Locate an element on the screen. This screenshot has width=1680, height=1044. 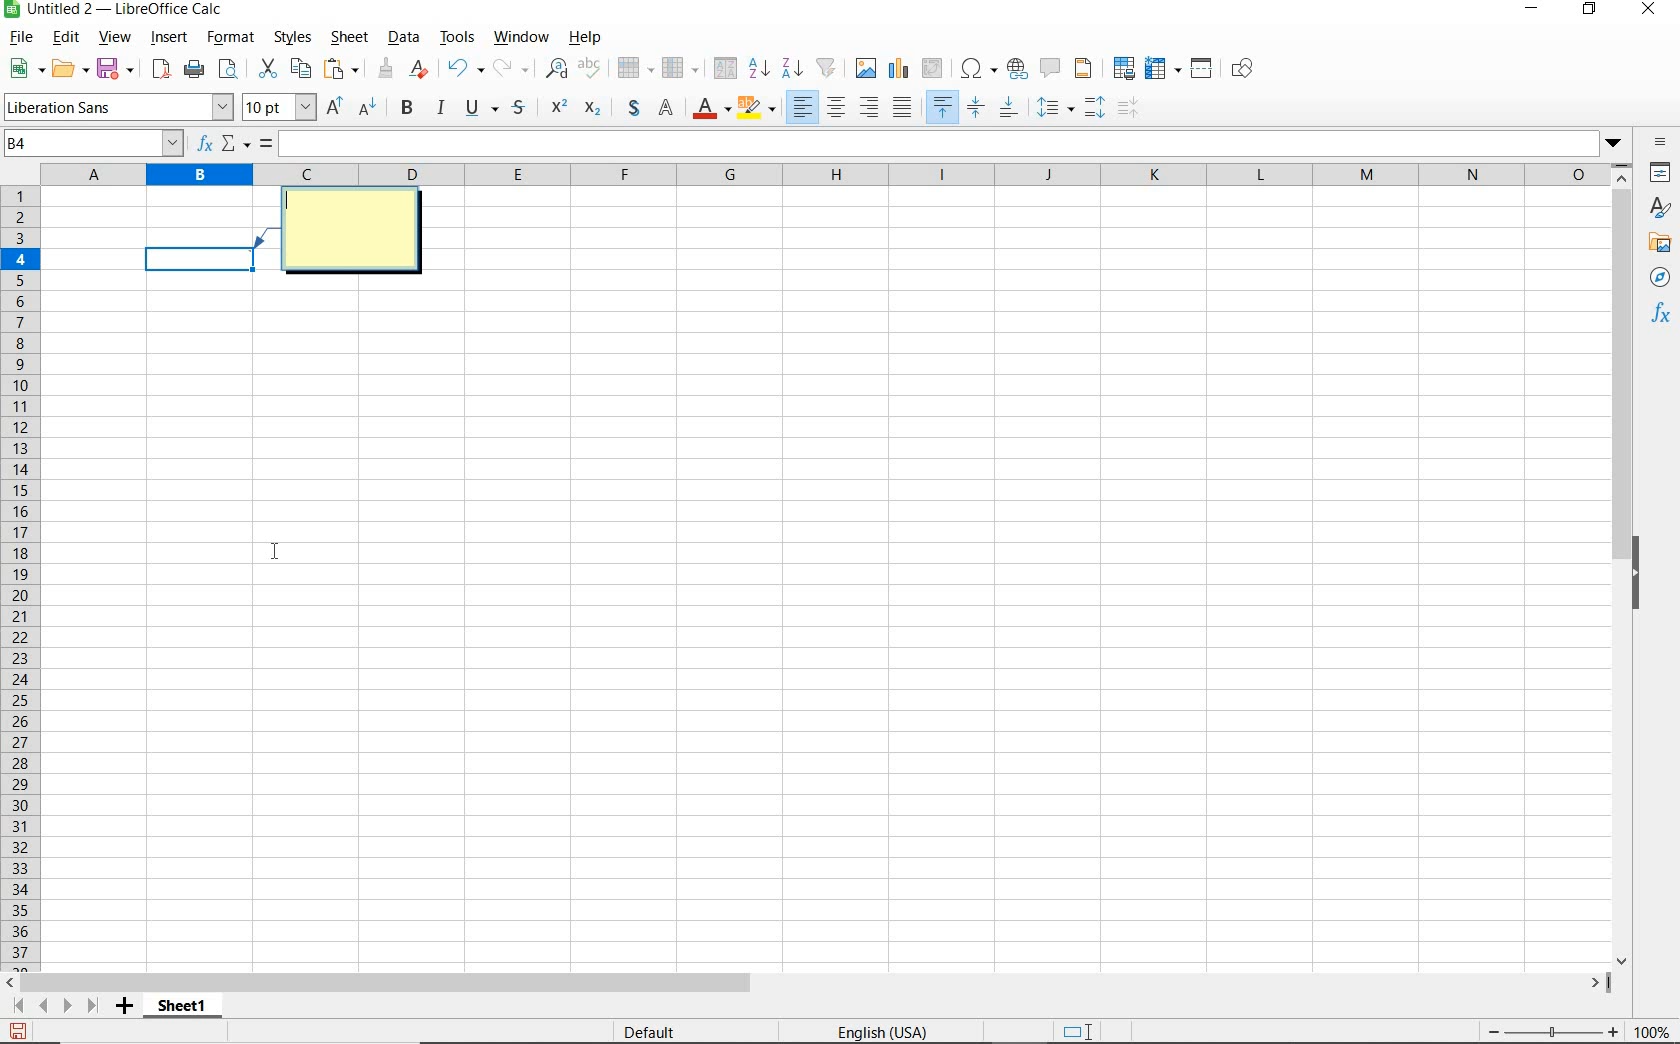
properties is located at coordinates (1660, 171).